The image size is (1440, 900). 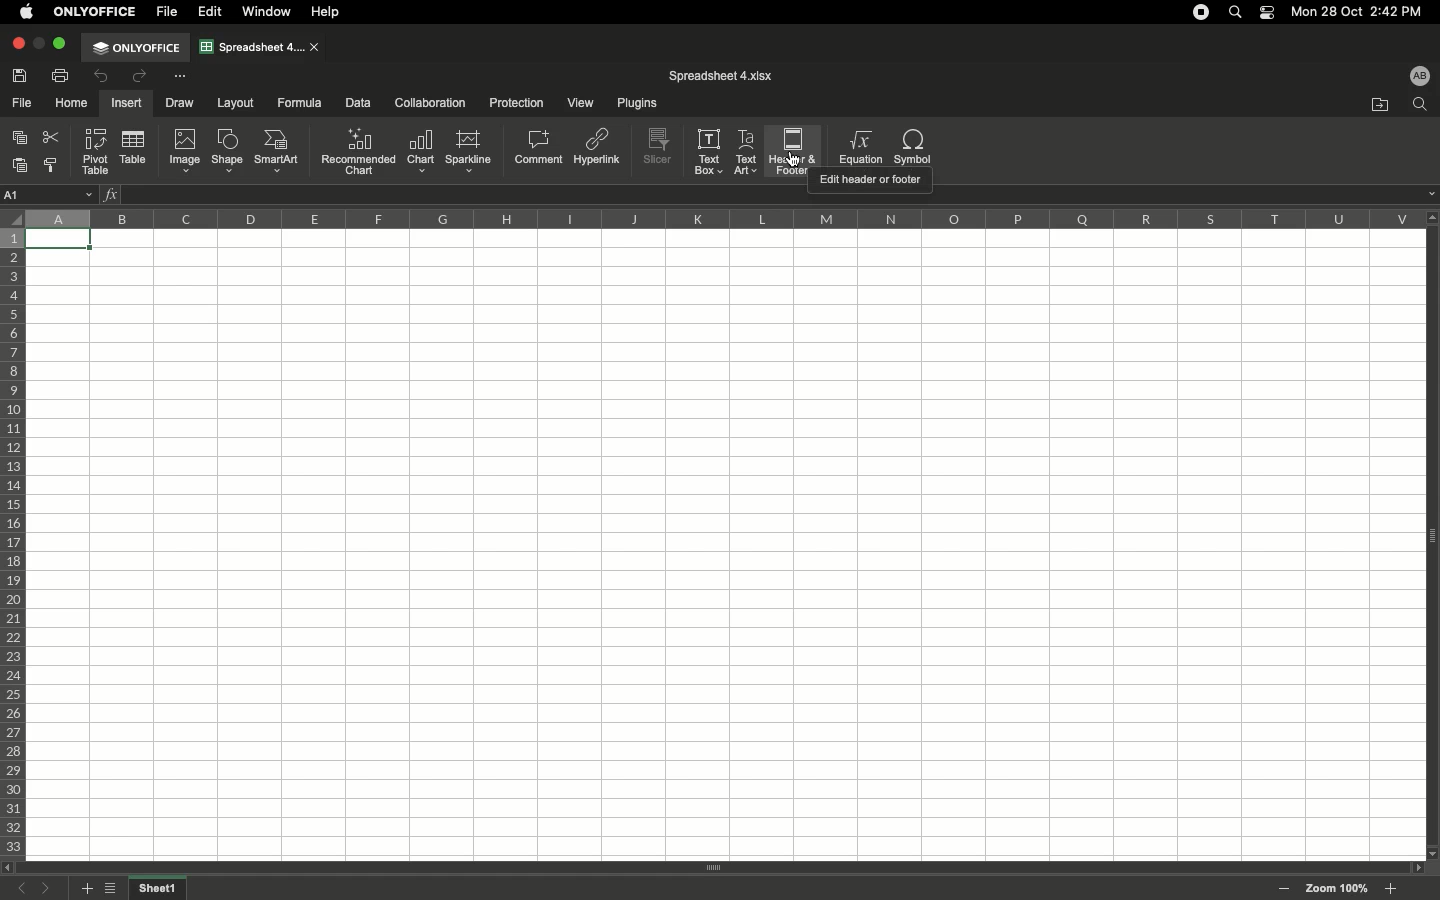 I want to click on Panel, so click(x=1431, y=536).